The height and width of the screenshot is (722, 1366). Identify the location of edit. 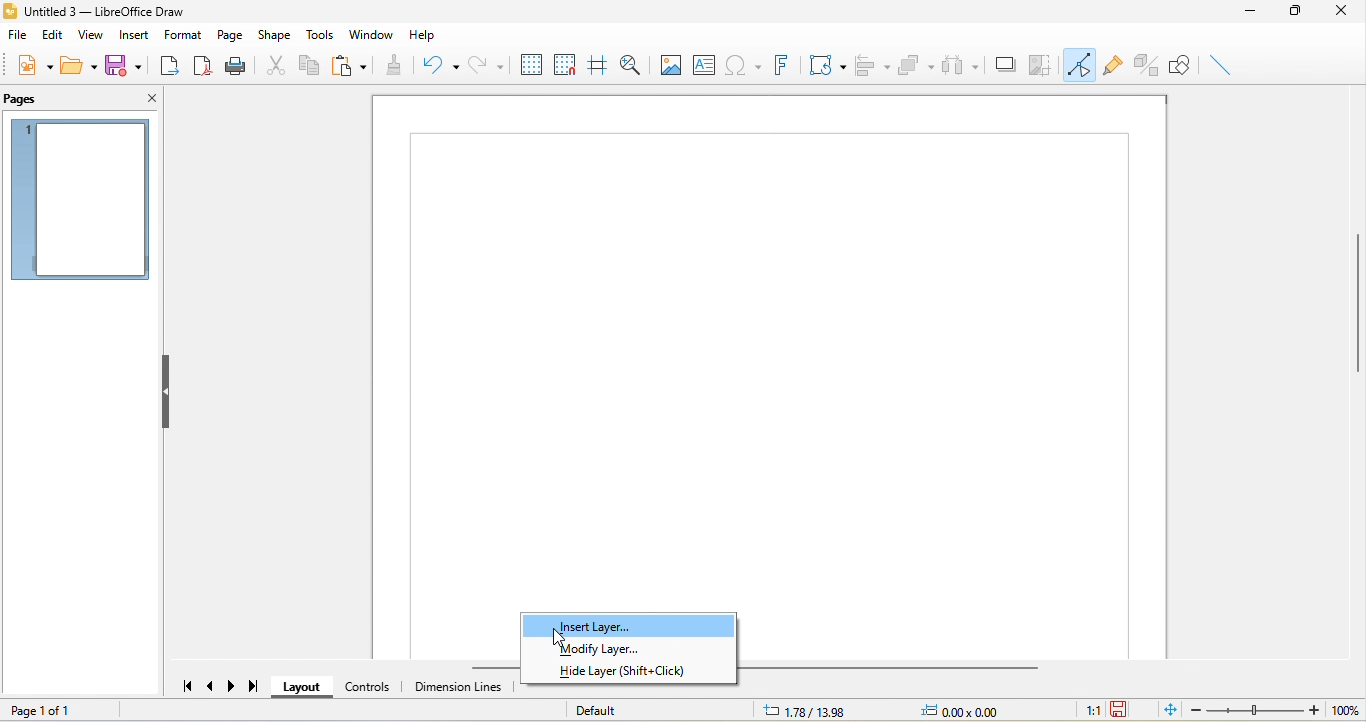
(53, 37).